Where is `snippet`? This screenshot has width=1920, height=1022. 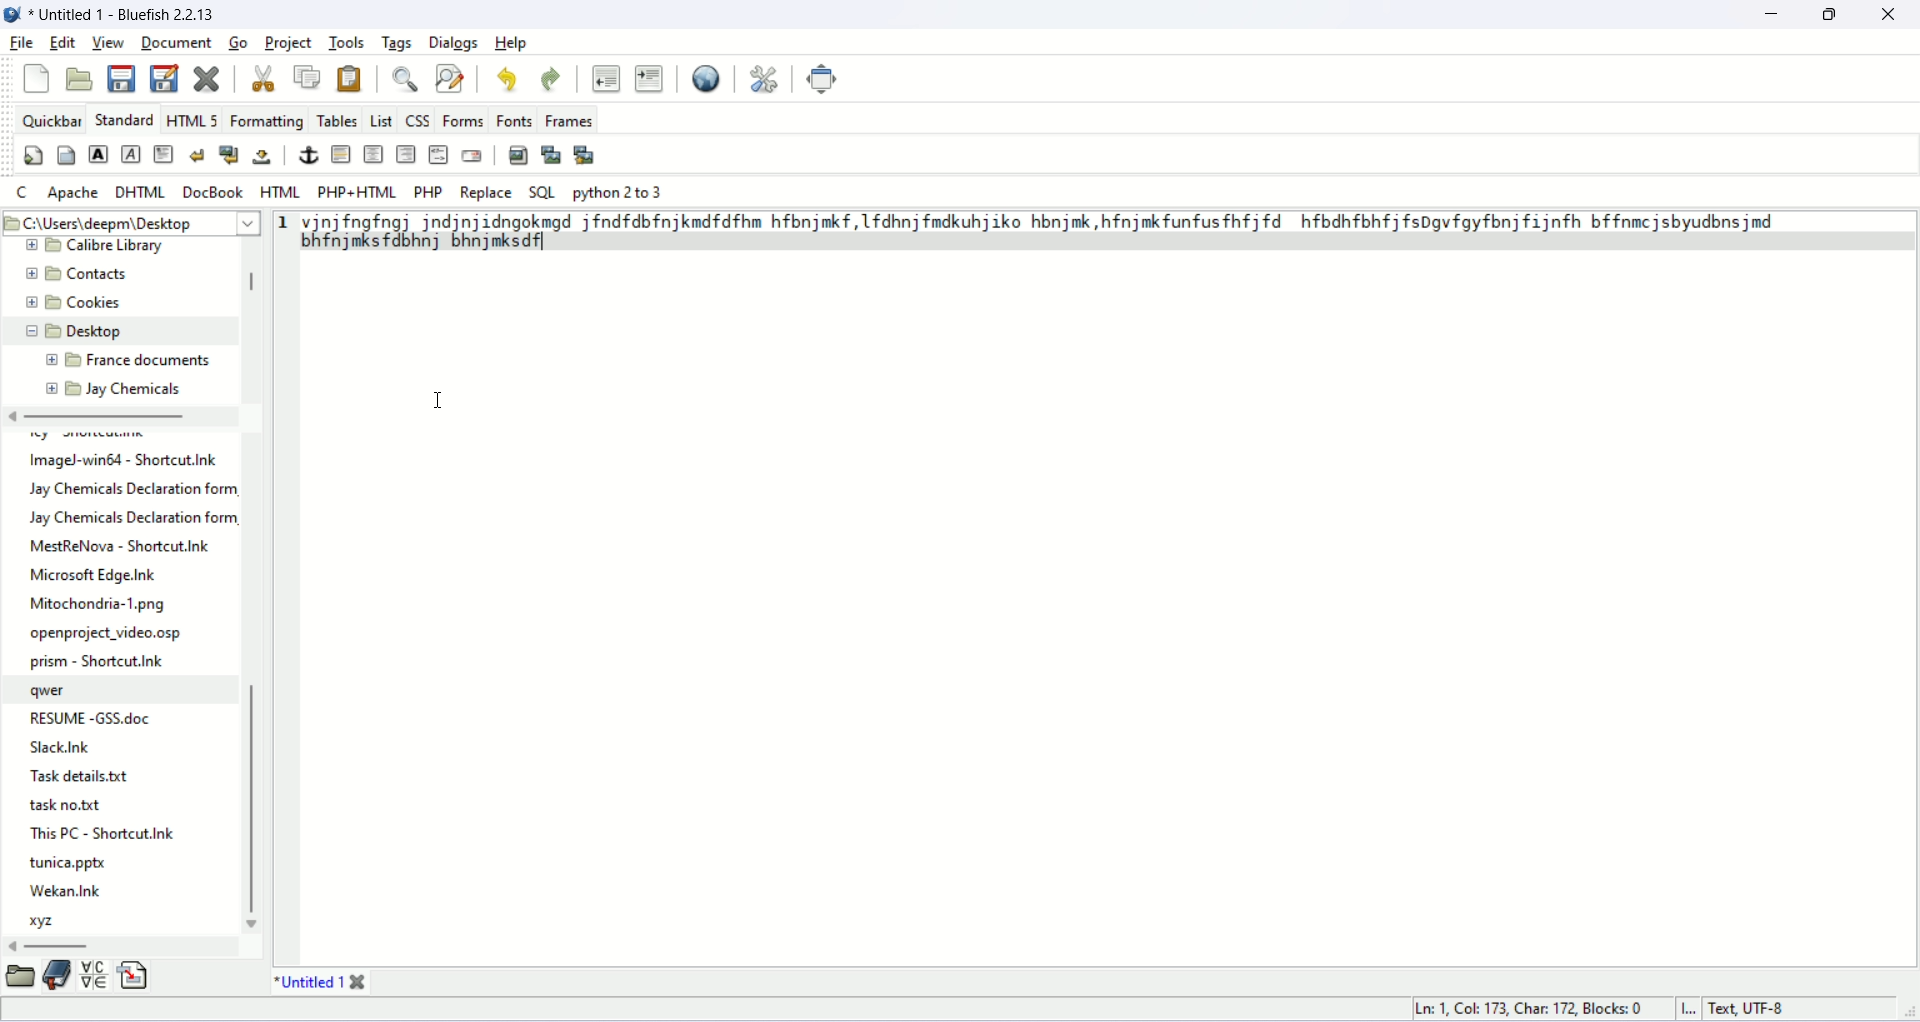 snippet is located at coordinates (136, 977).